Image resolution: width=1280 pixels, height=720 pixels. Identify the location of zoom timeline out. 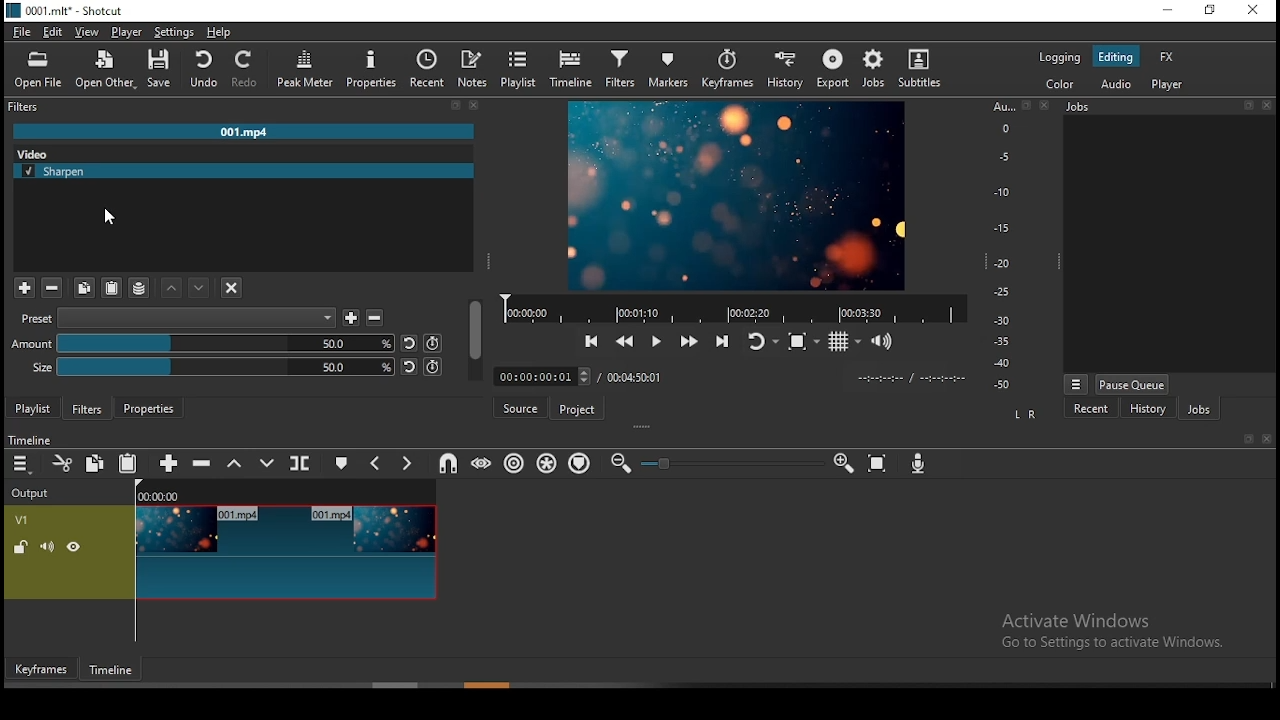
(620, 464).